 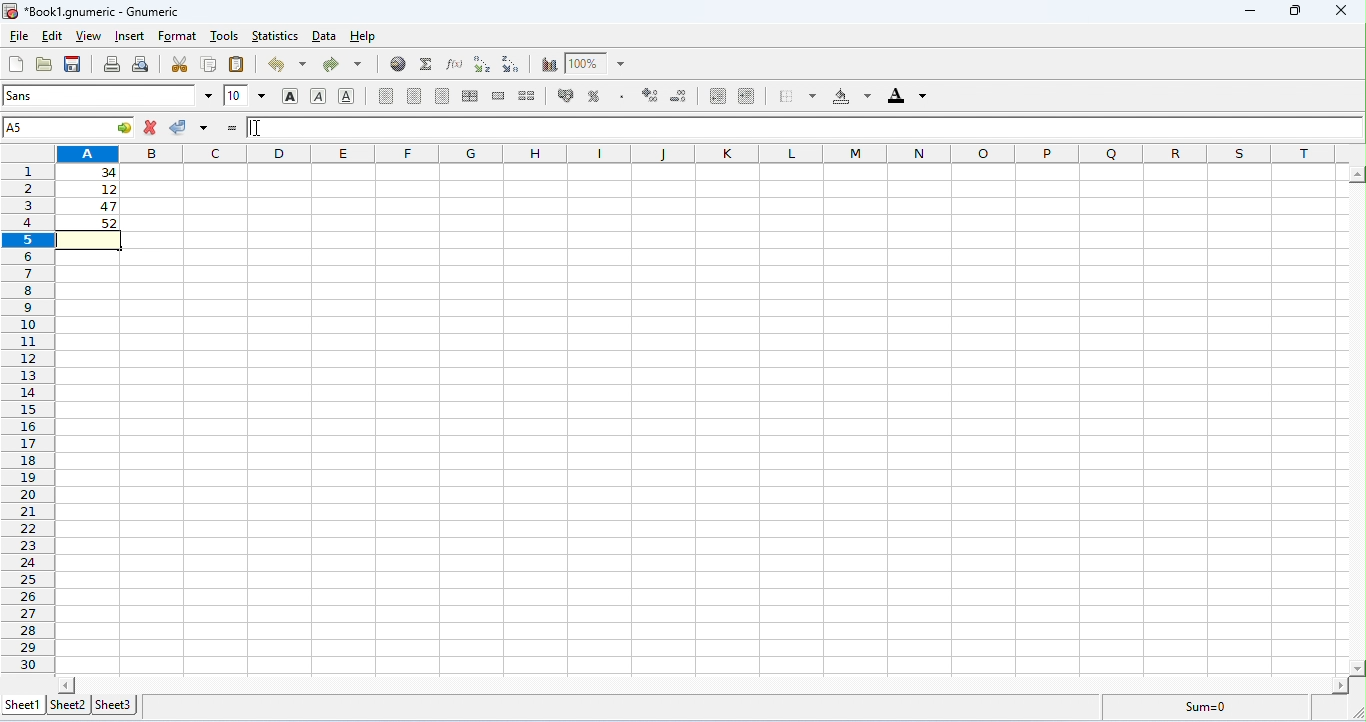 I want to click on foreground, so click(x=907, y=95).